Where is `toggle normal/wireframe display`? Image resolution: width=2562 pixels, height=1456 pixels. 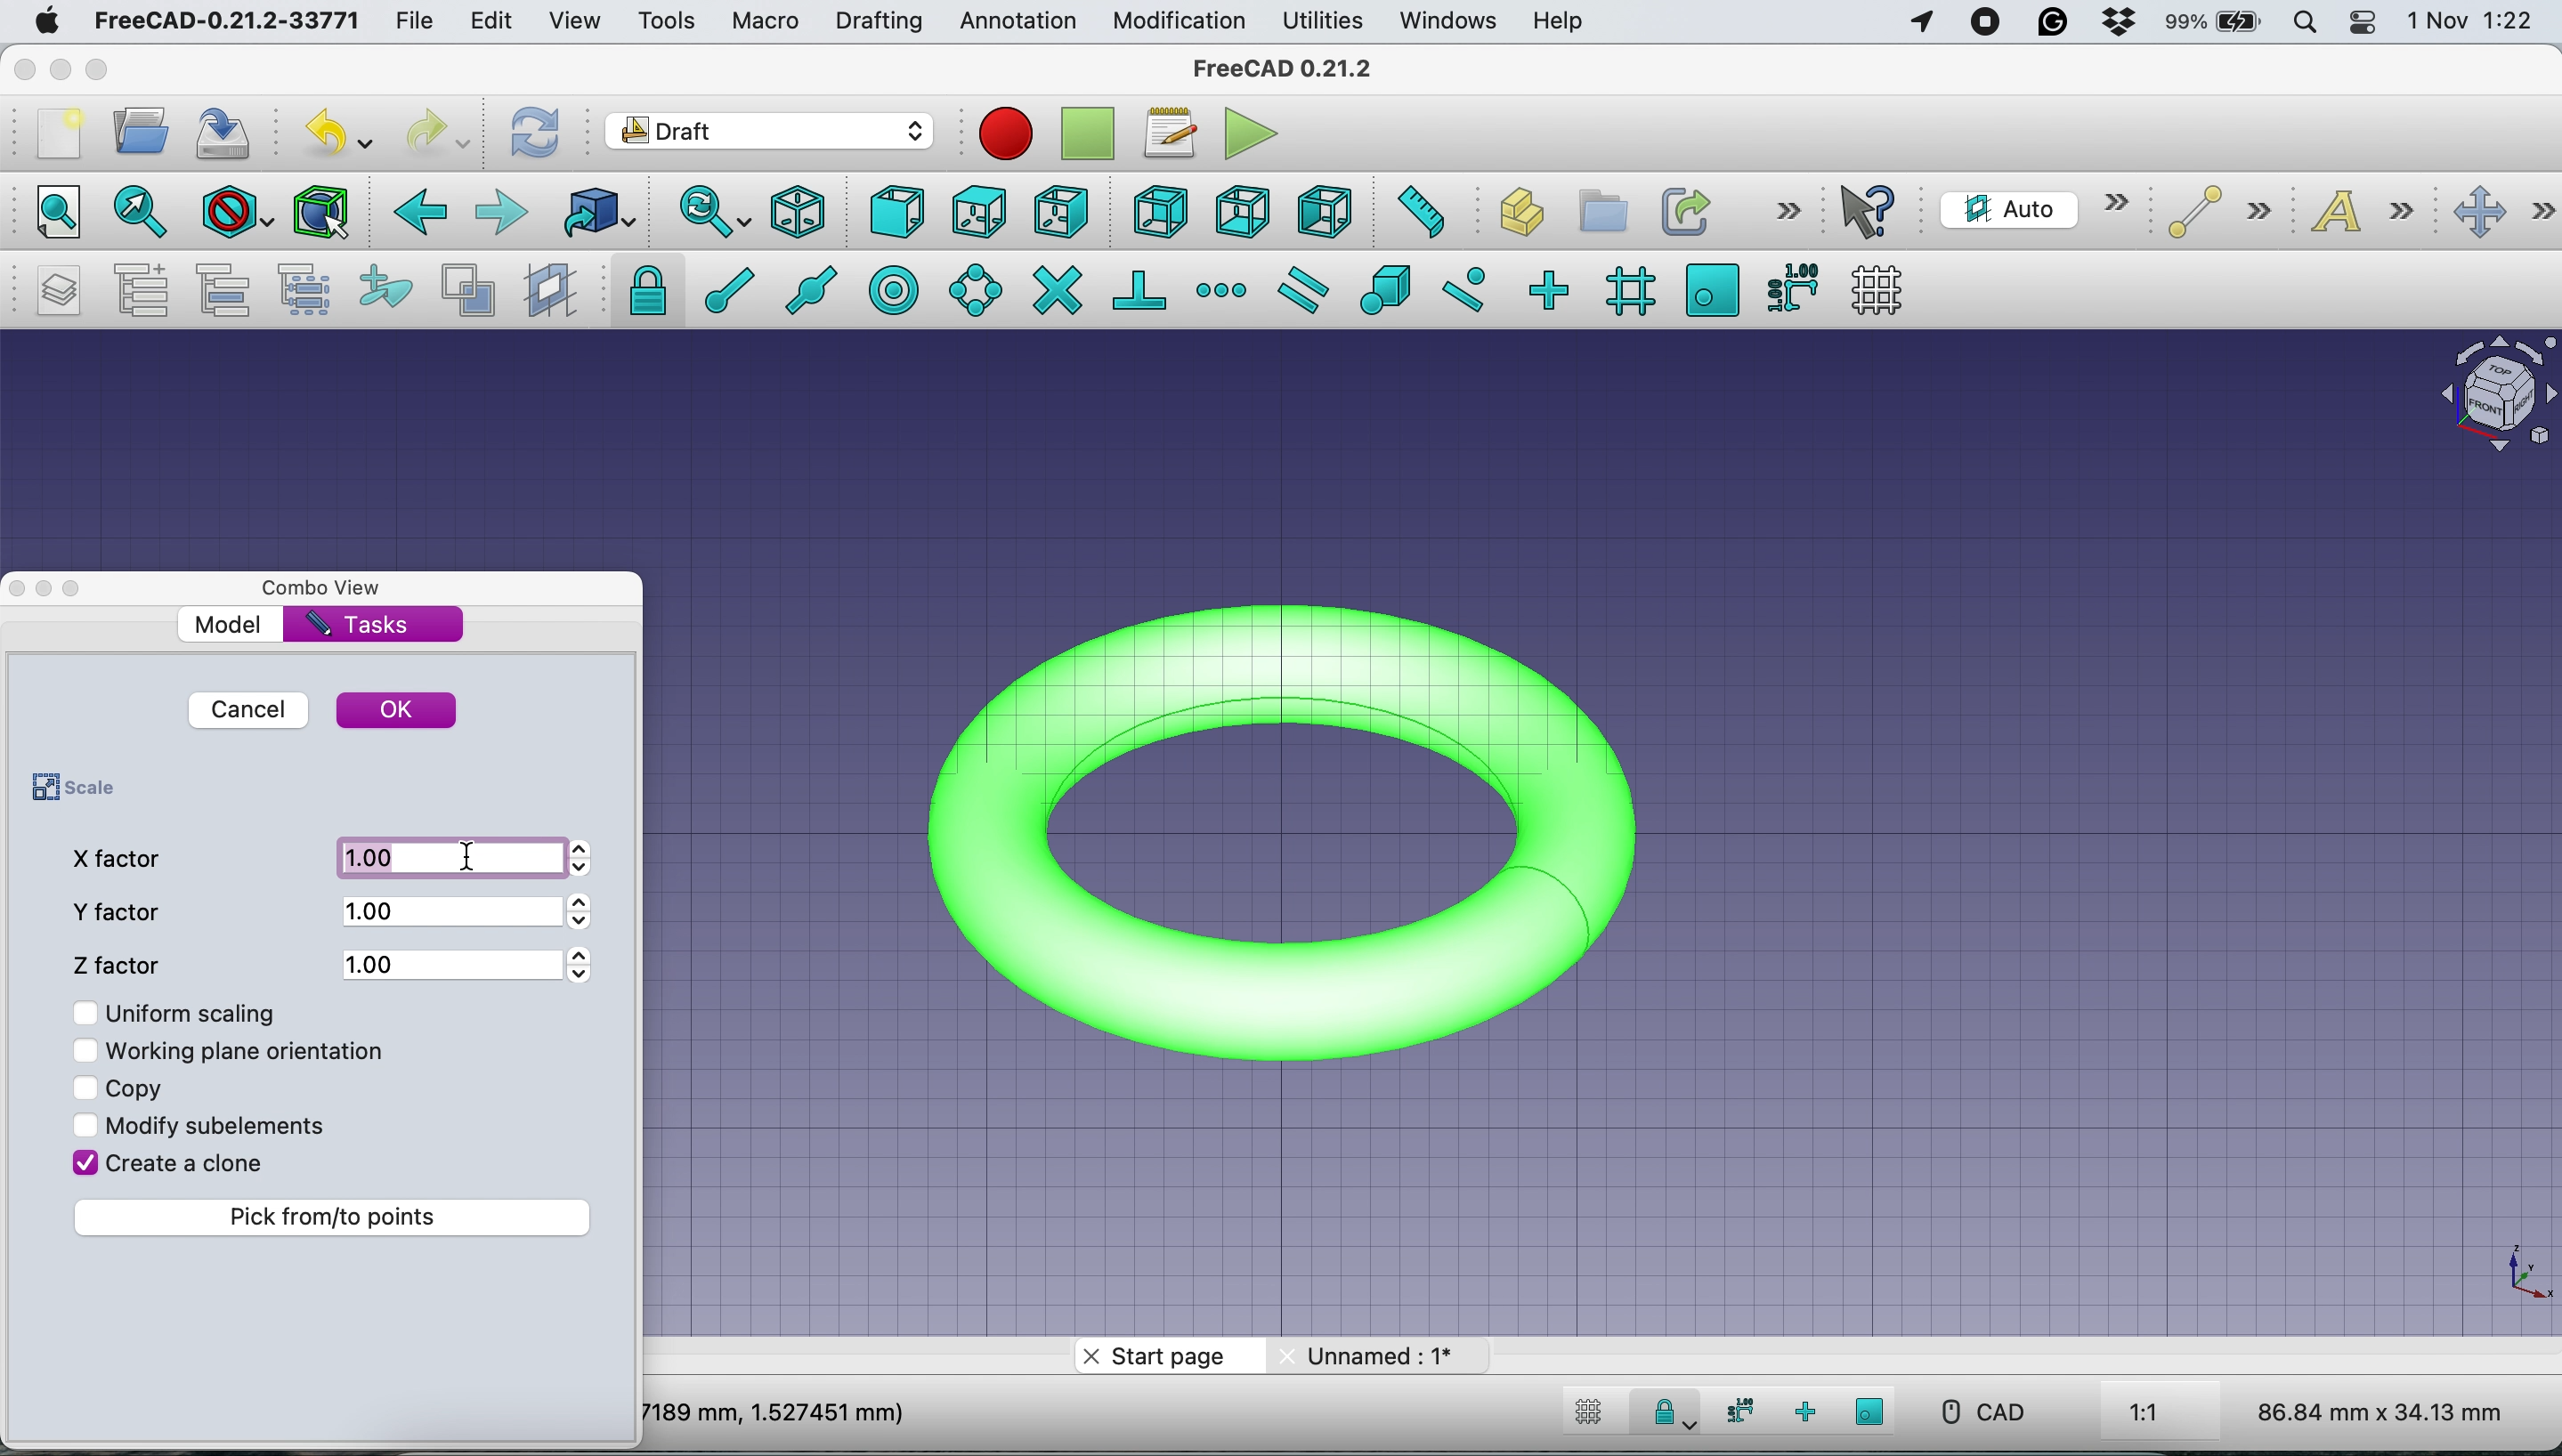 toggle normal/wireframe display is located at coordinates (467, 291).